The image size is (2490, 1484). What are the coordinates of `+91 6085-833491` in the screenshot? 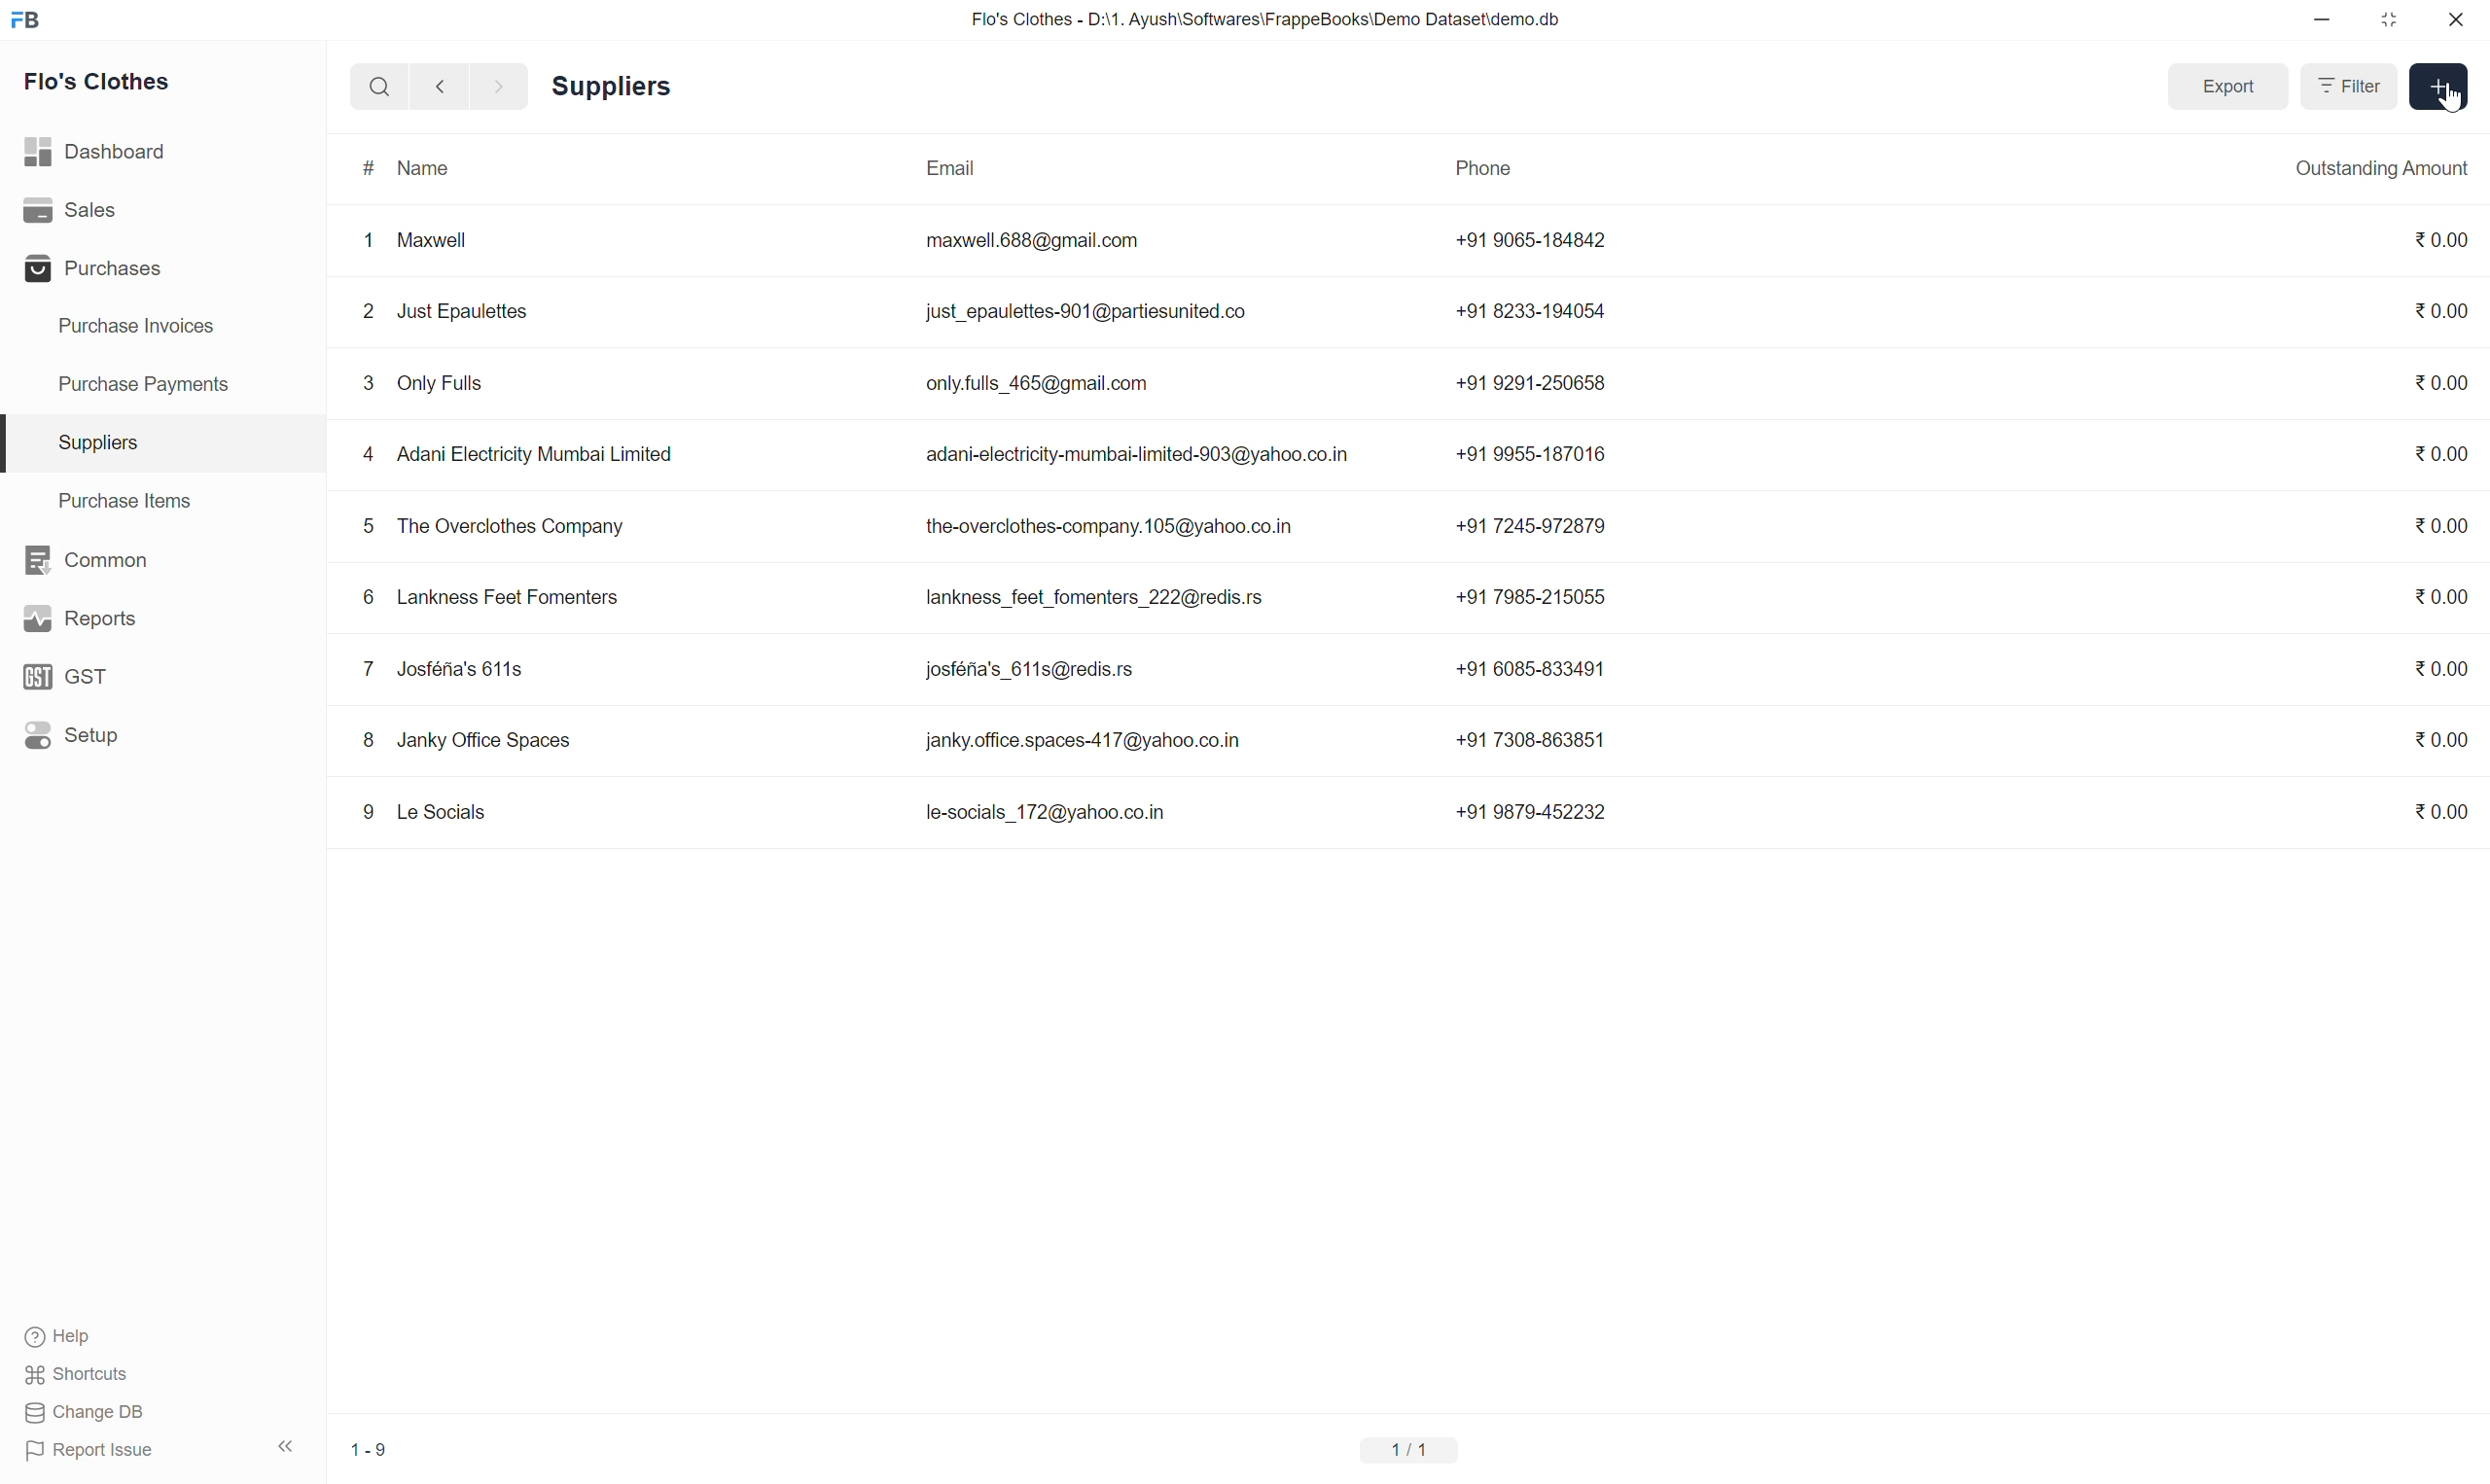 It's located at (1532, 669).